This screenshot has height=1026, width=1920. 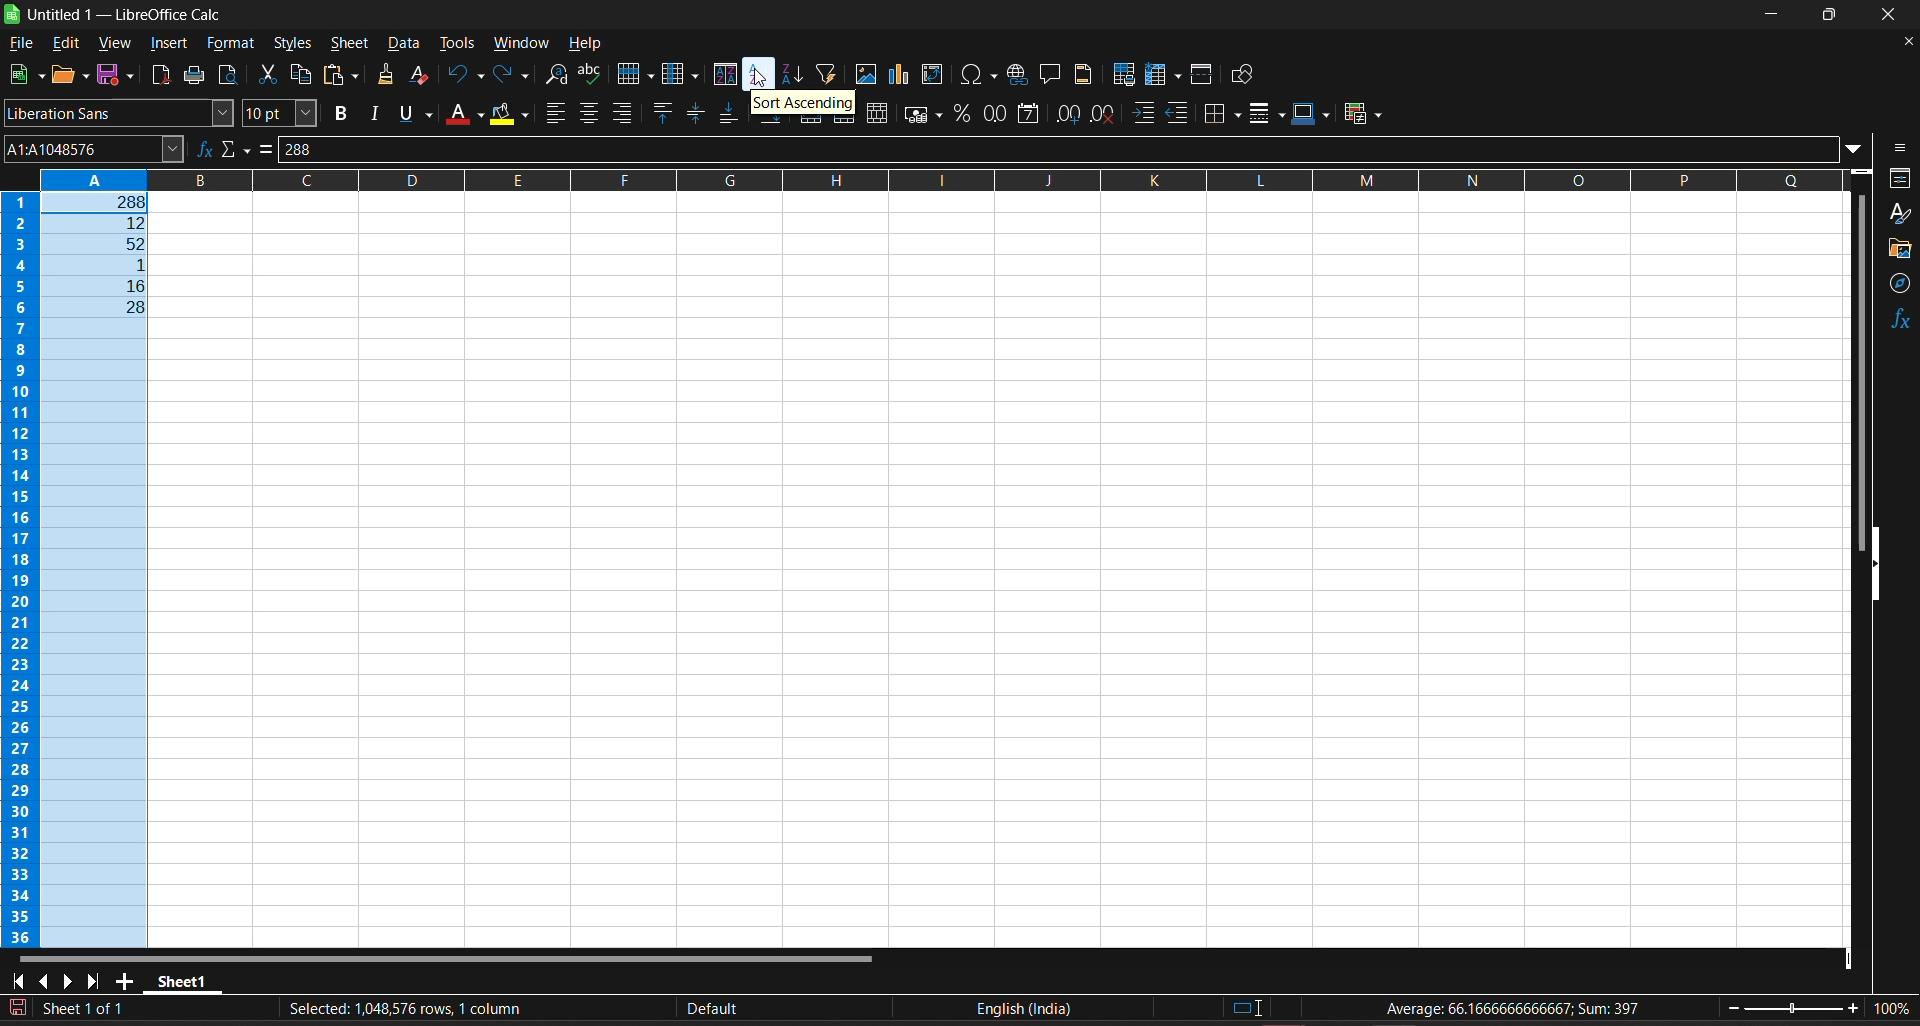 I want to click on select function, so click(x=236, y=150).